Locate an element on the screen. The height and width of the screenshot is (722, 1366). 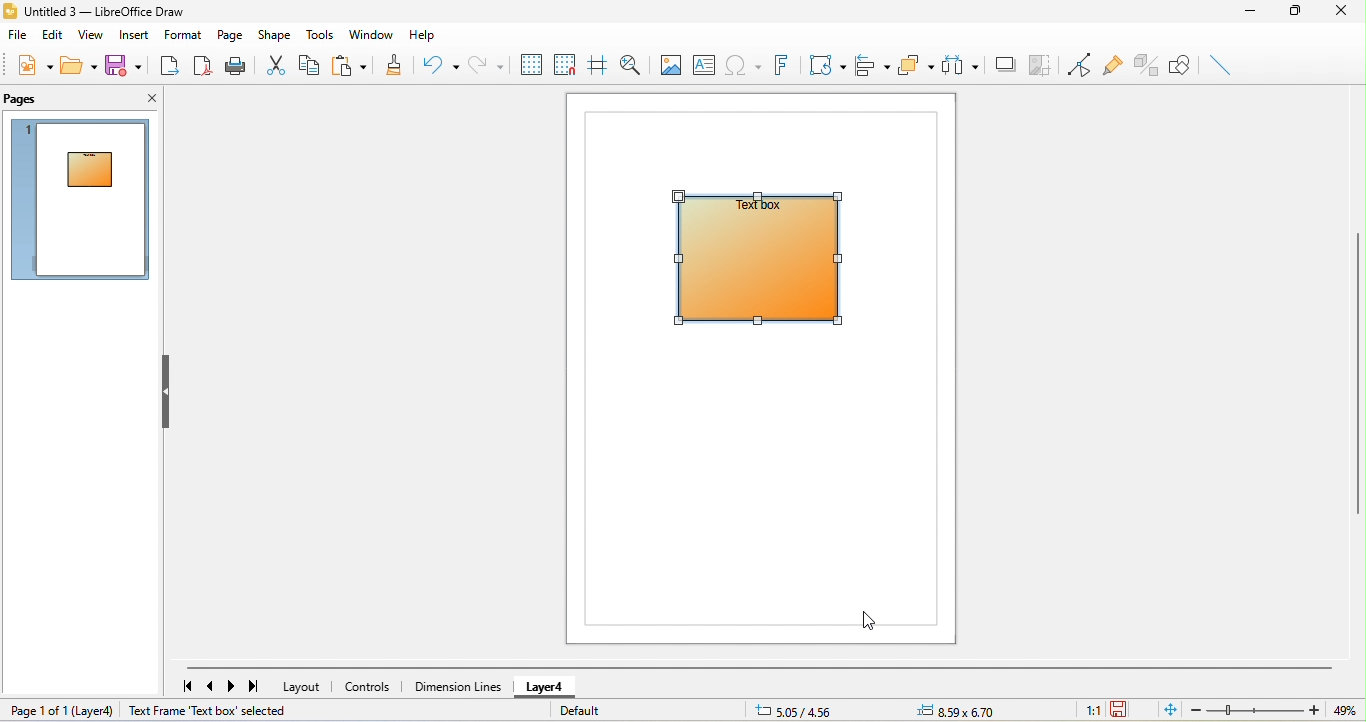
helpline while moving is located at coordinates (599, 64).